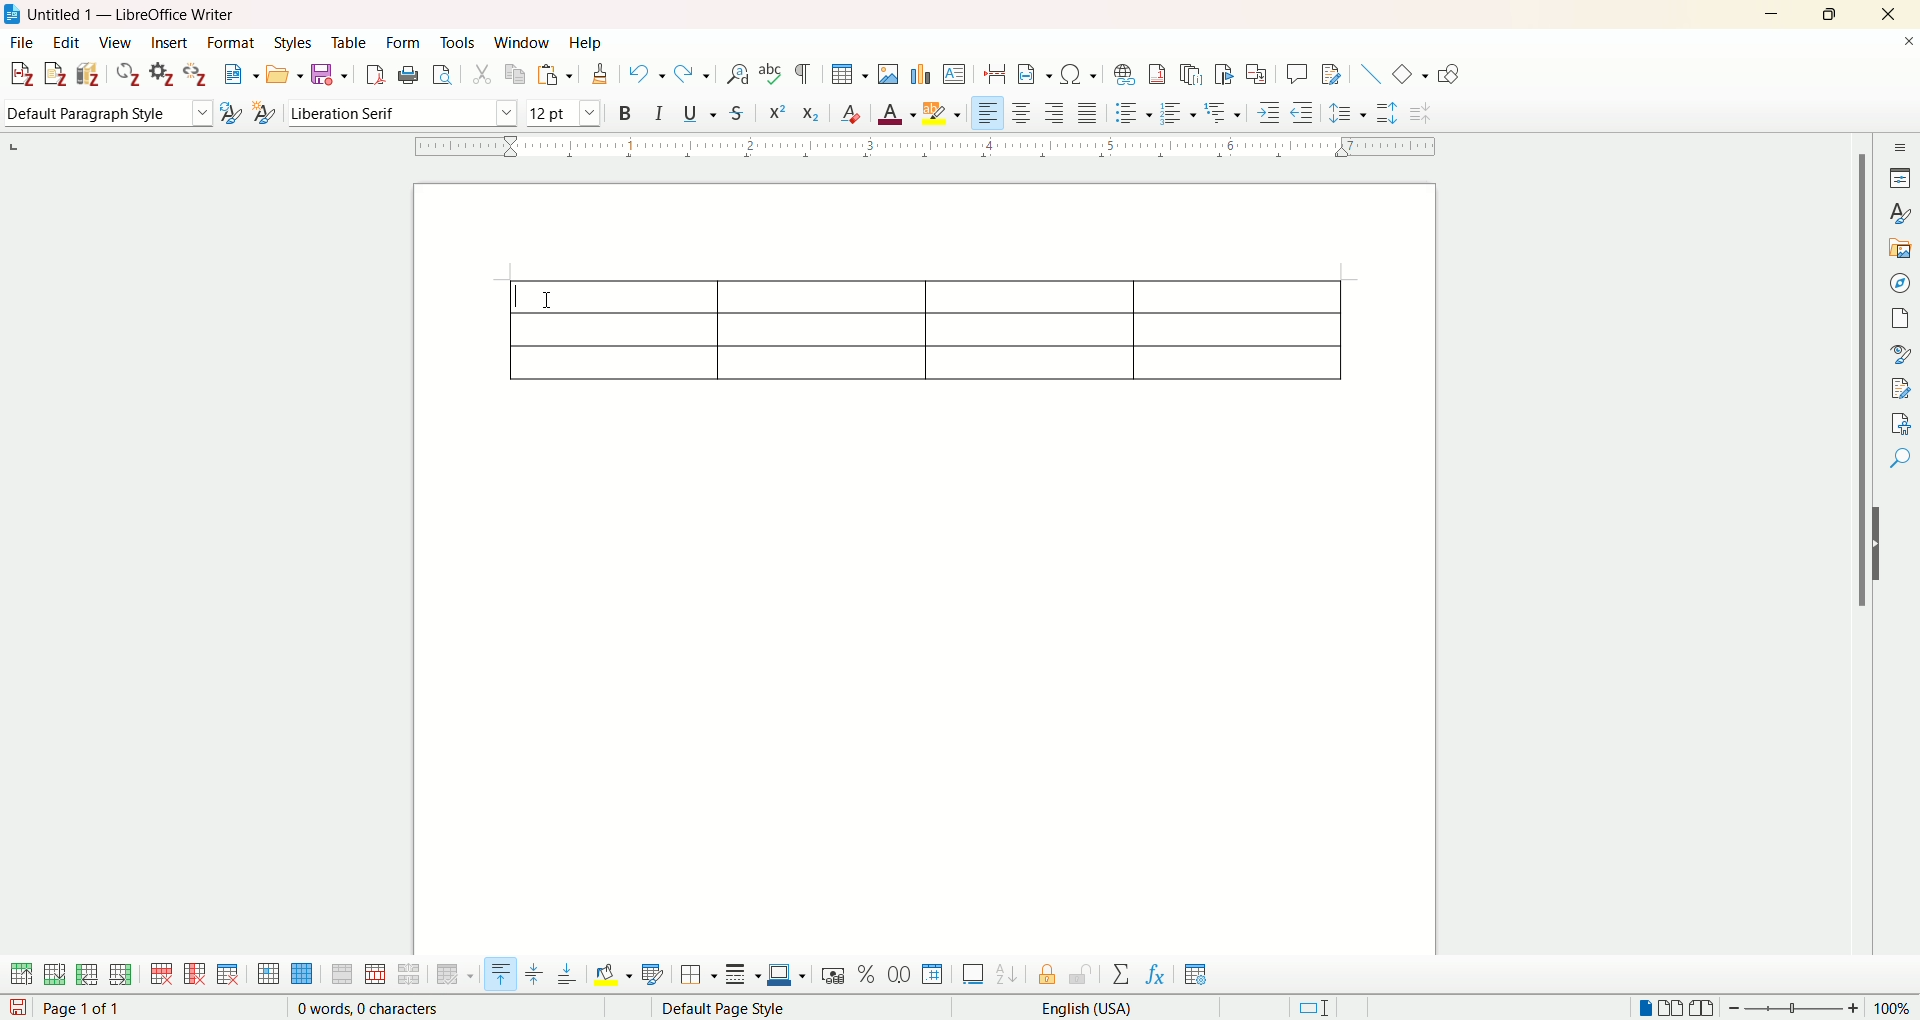 Image resolution: width=1920 pixels, height=1020 pixels. Describe the element at coordinates (555, 74) in the screenshot. I see `paste` at that location.